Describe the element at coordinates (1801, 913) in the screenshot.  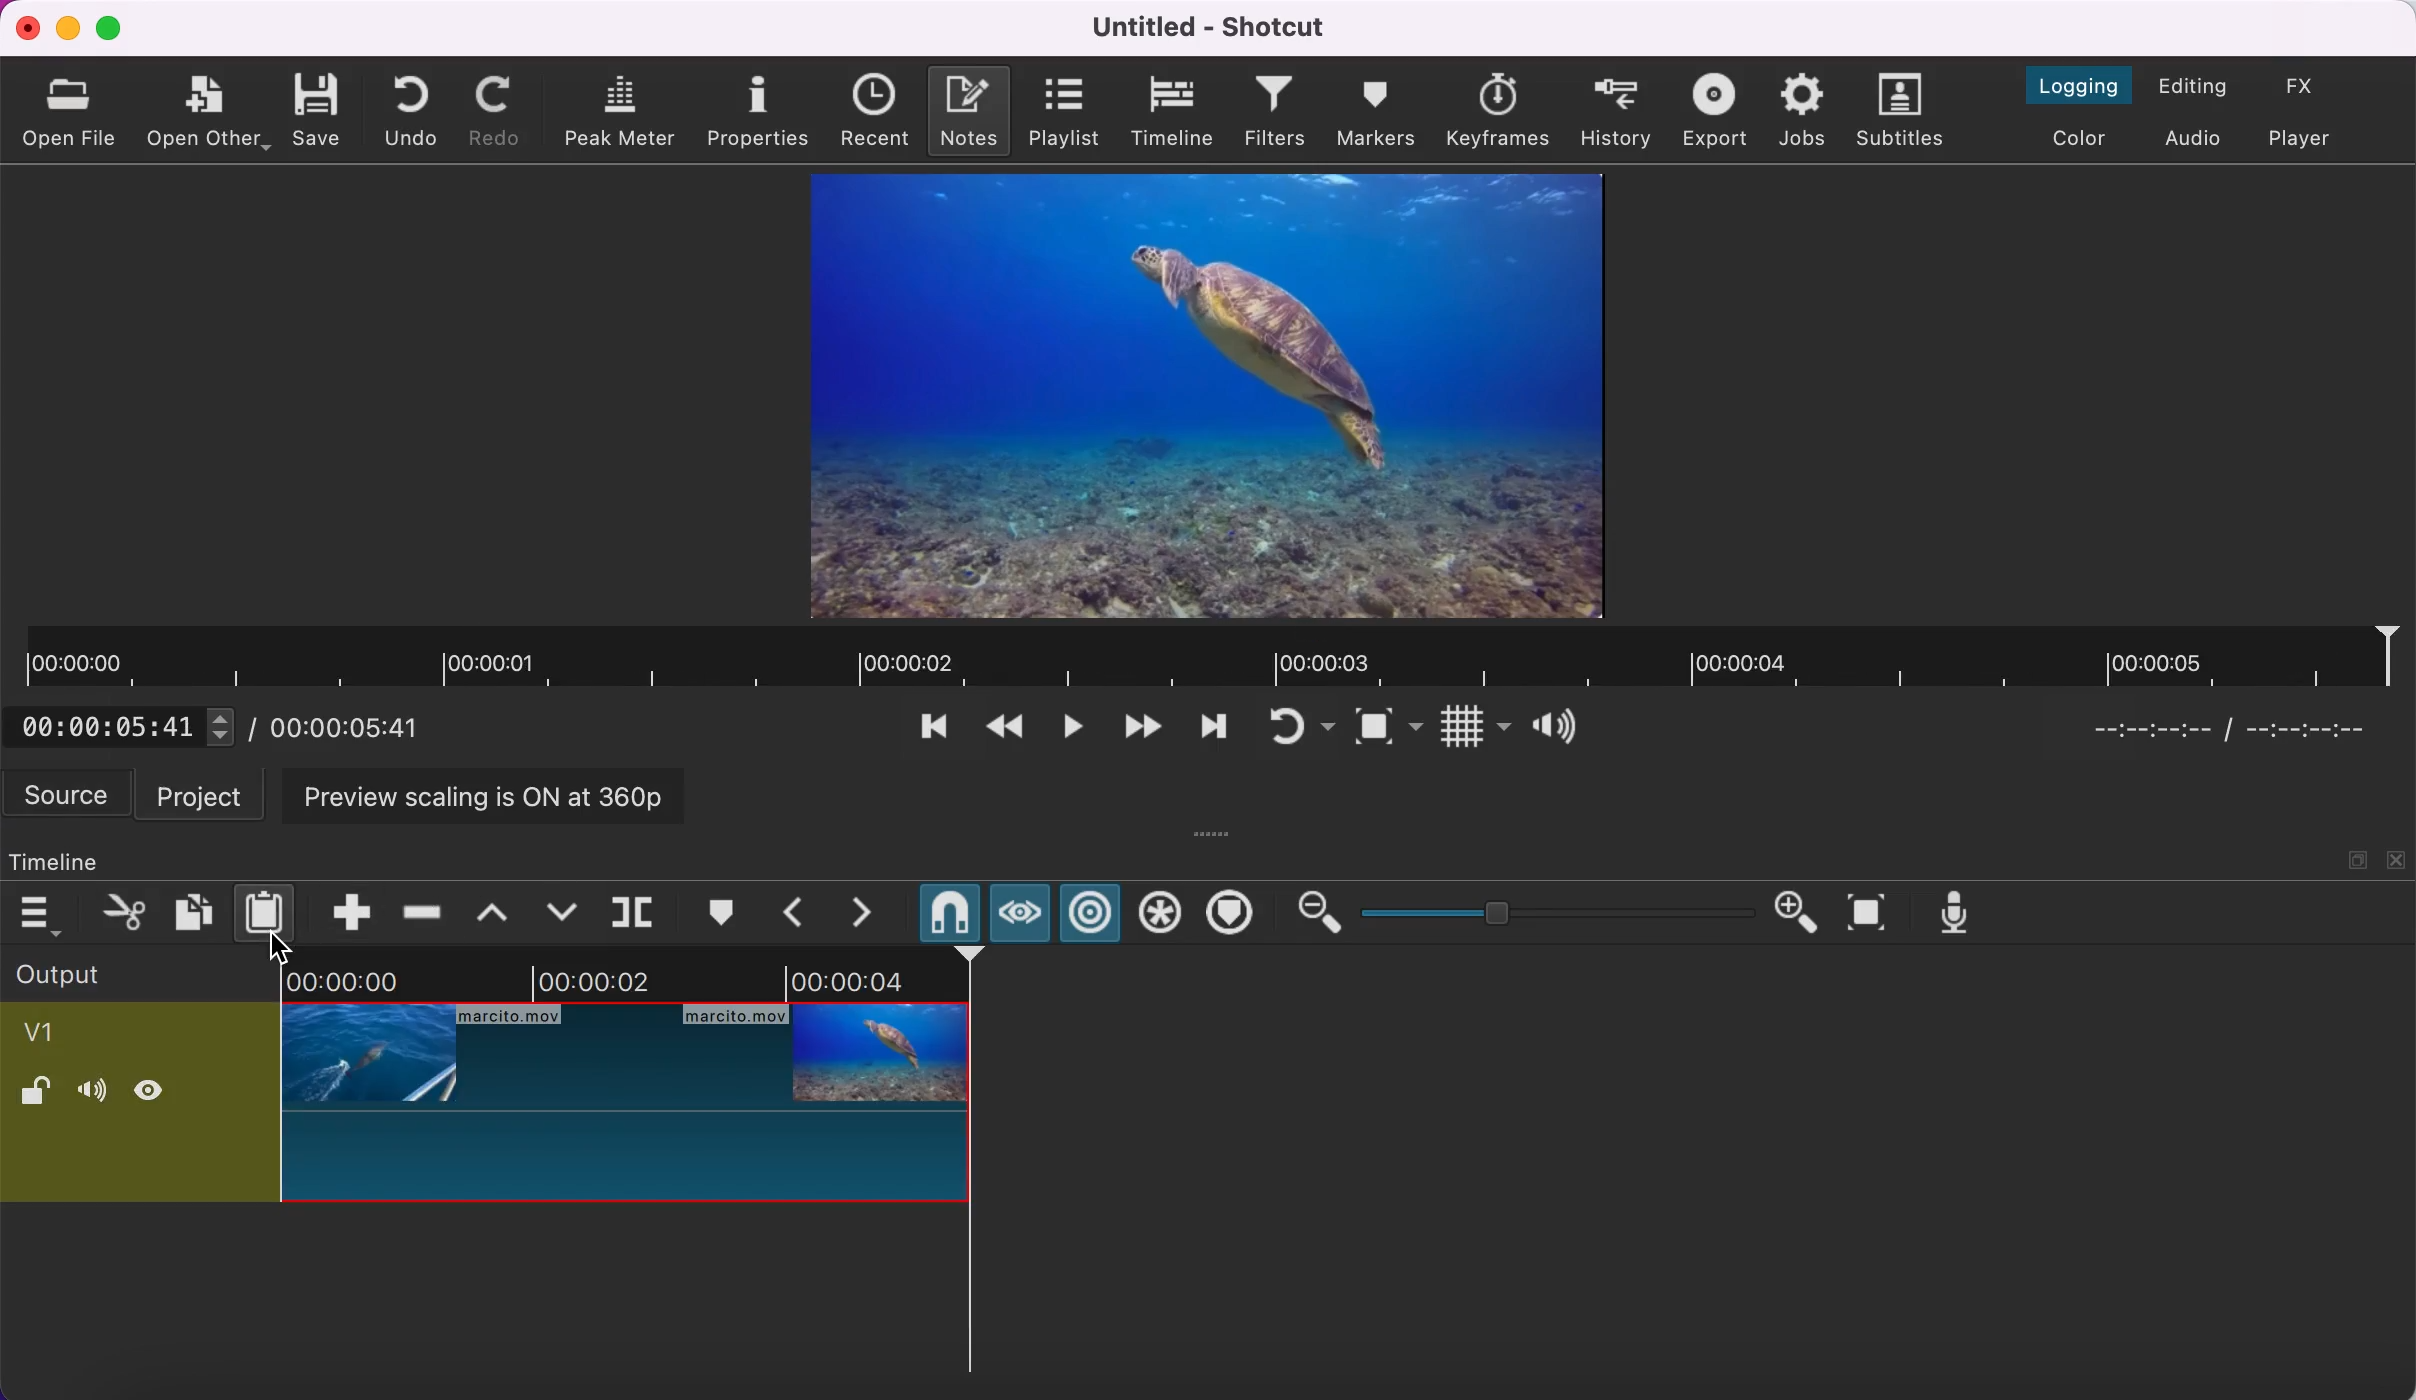
I see `zoom in` at that location.